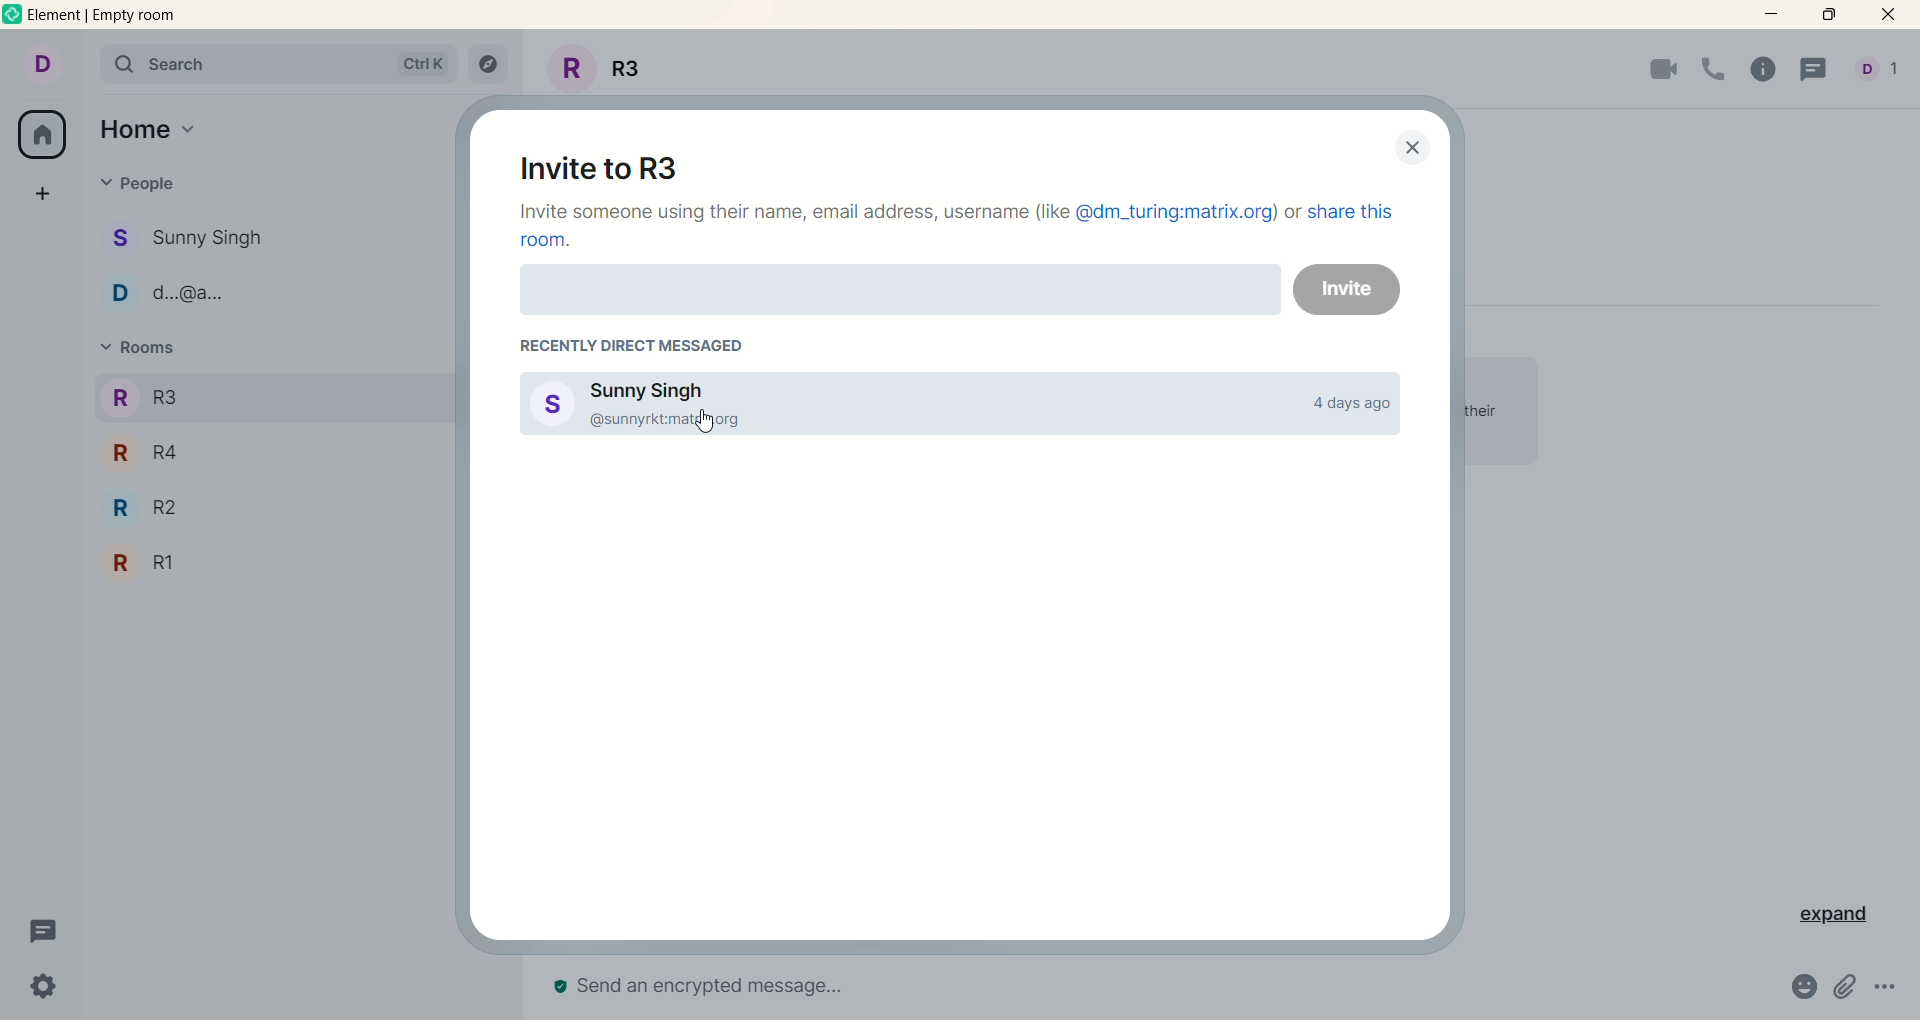 This screenshot has height=1020, width=1920. What do you see at coordinates (704, 418) in the screenshot?
I see `pointer cursor` at bounding box center [704, 418].